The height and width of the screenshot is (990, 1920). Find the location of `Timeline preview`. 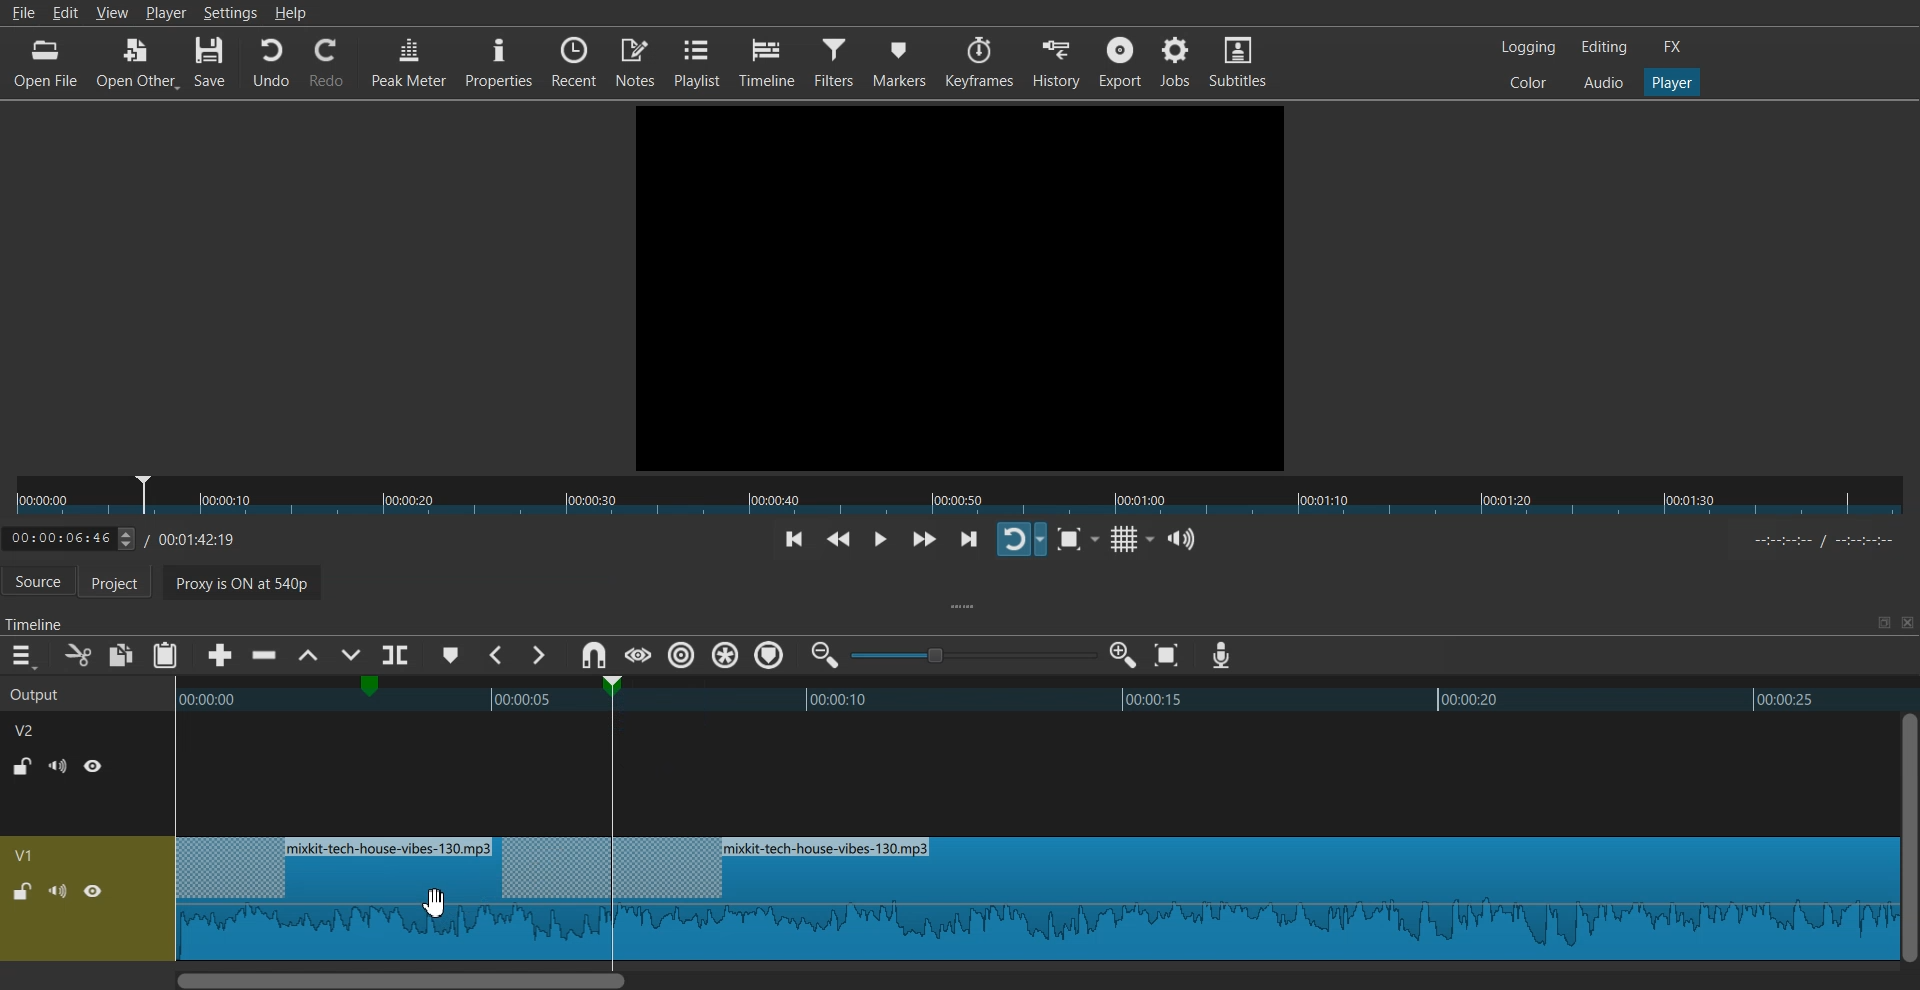

Timeline preview is located at coordinates (1031, 697).